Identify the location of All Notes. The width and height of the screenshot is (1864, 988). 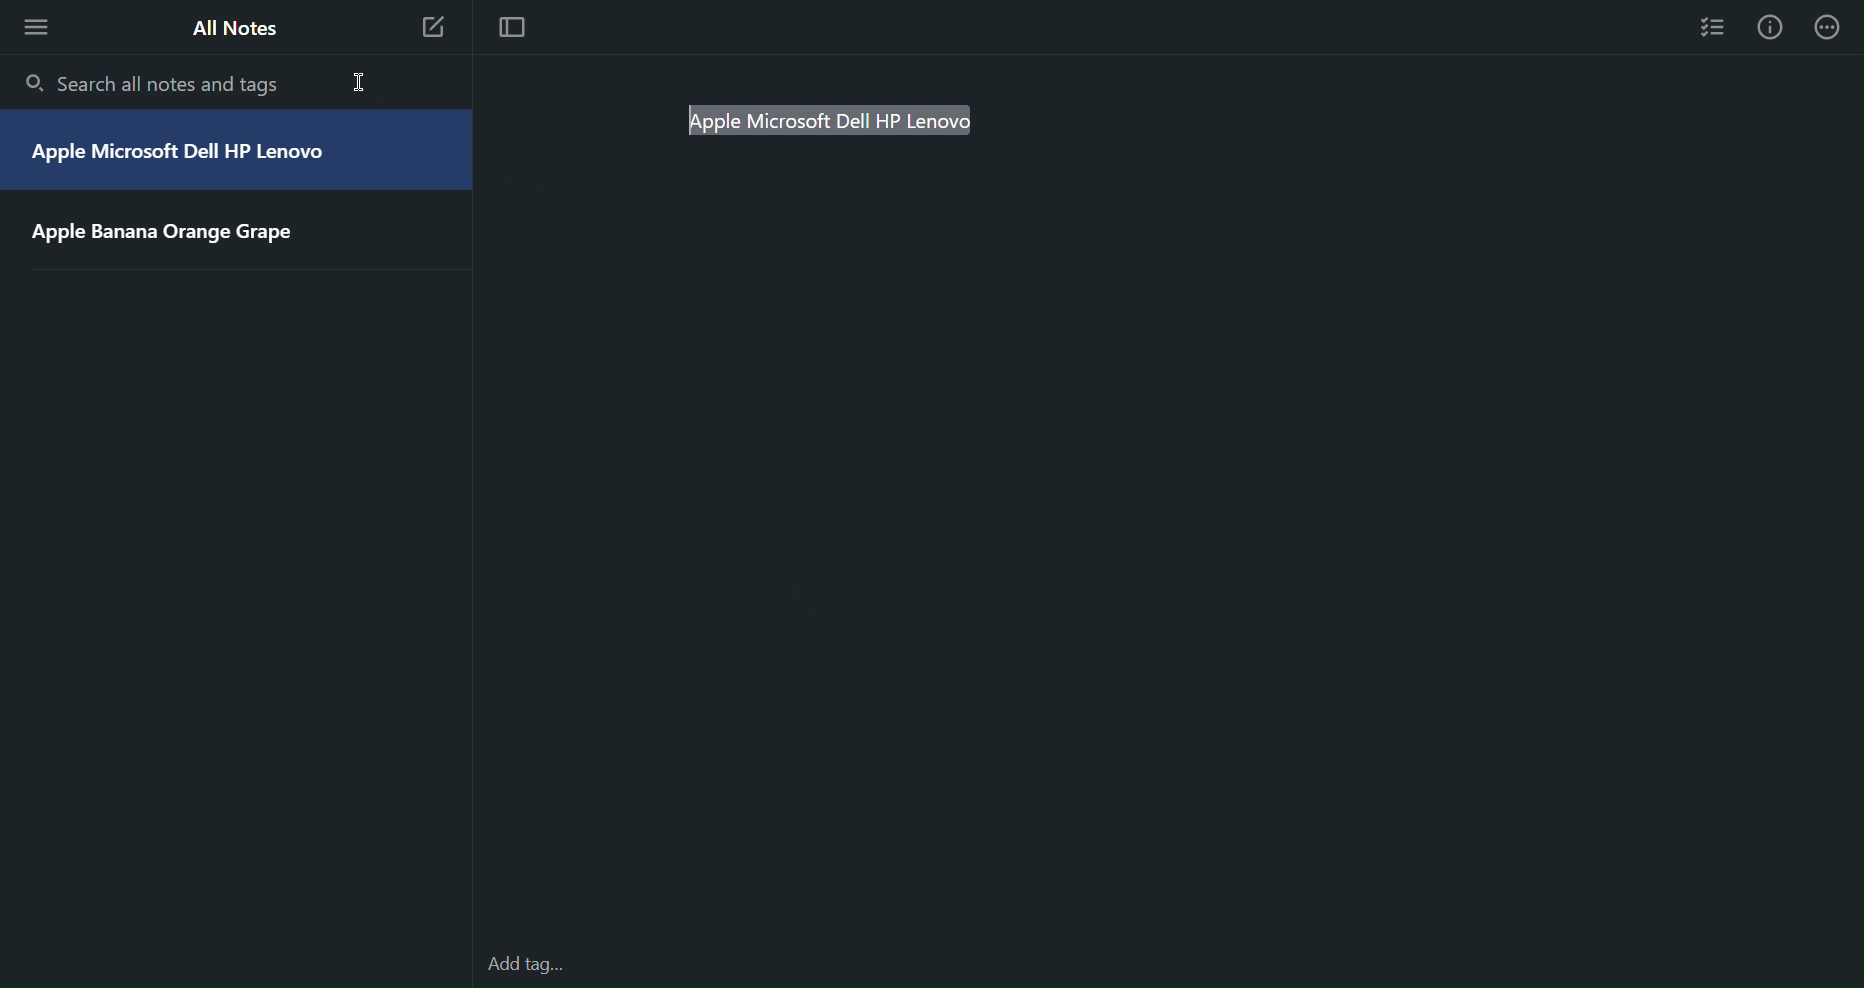
(234, 32).